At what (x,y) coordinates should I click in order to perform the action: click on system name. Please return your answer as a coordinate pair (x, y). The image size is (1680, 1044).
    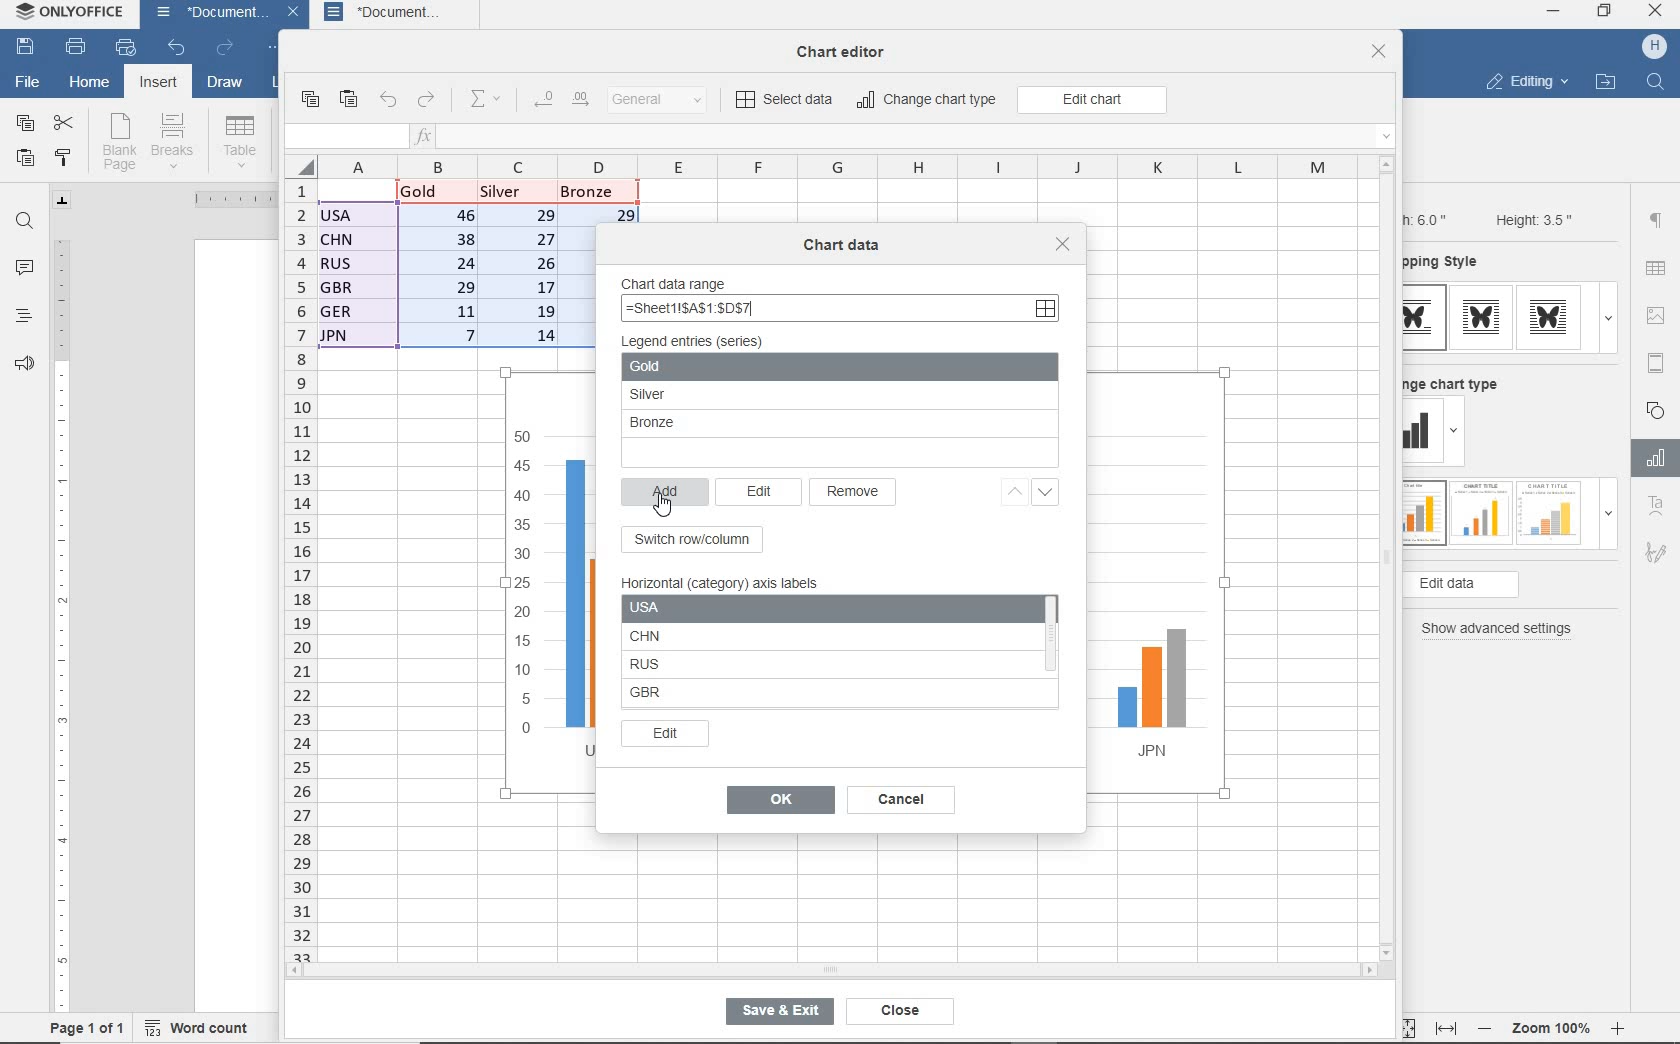
    Looking at the image, I should click on (73, 16).